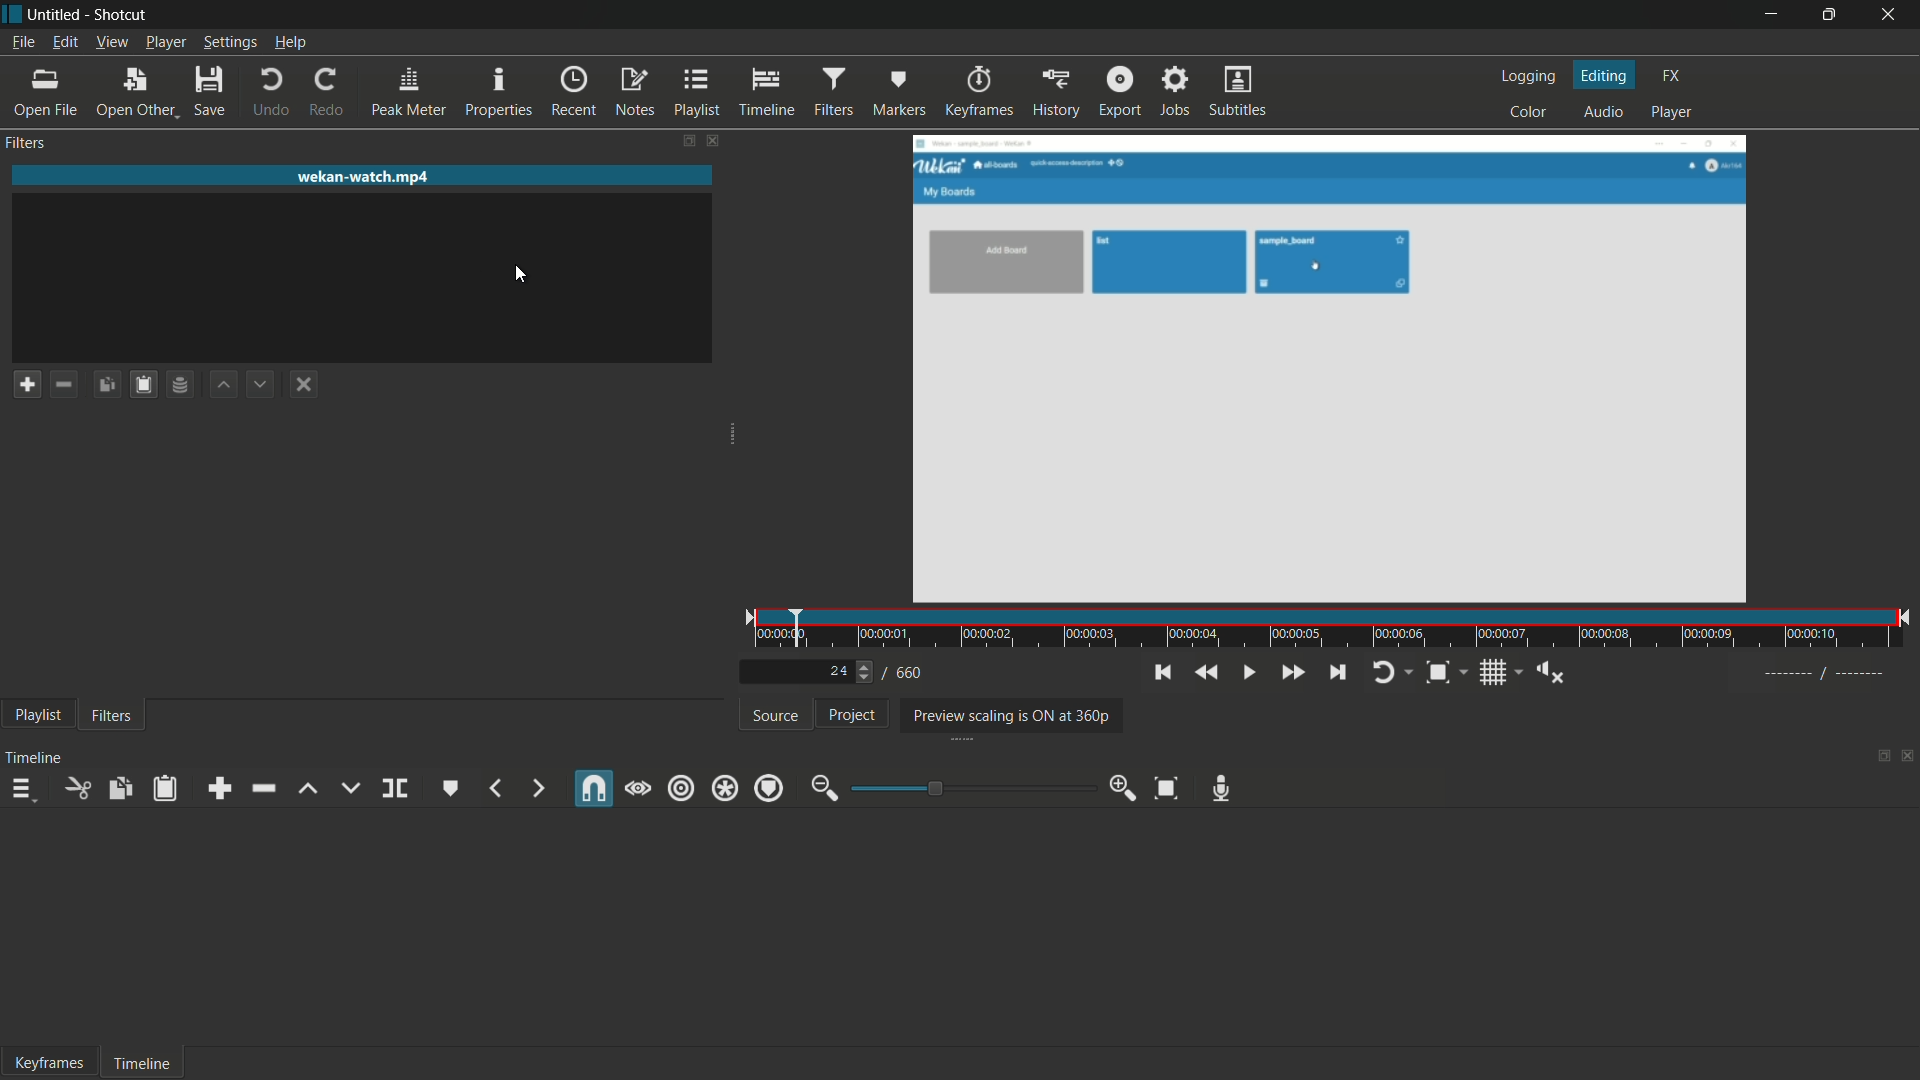 The height and width of the screenshot is (1080, 1920). What do you see at coordinates (638, 788) in the screenshot?
I see `scrub while dragging` at bounding box center [638, 788].